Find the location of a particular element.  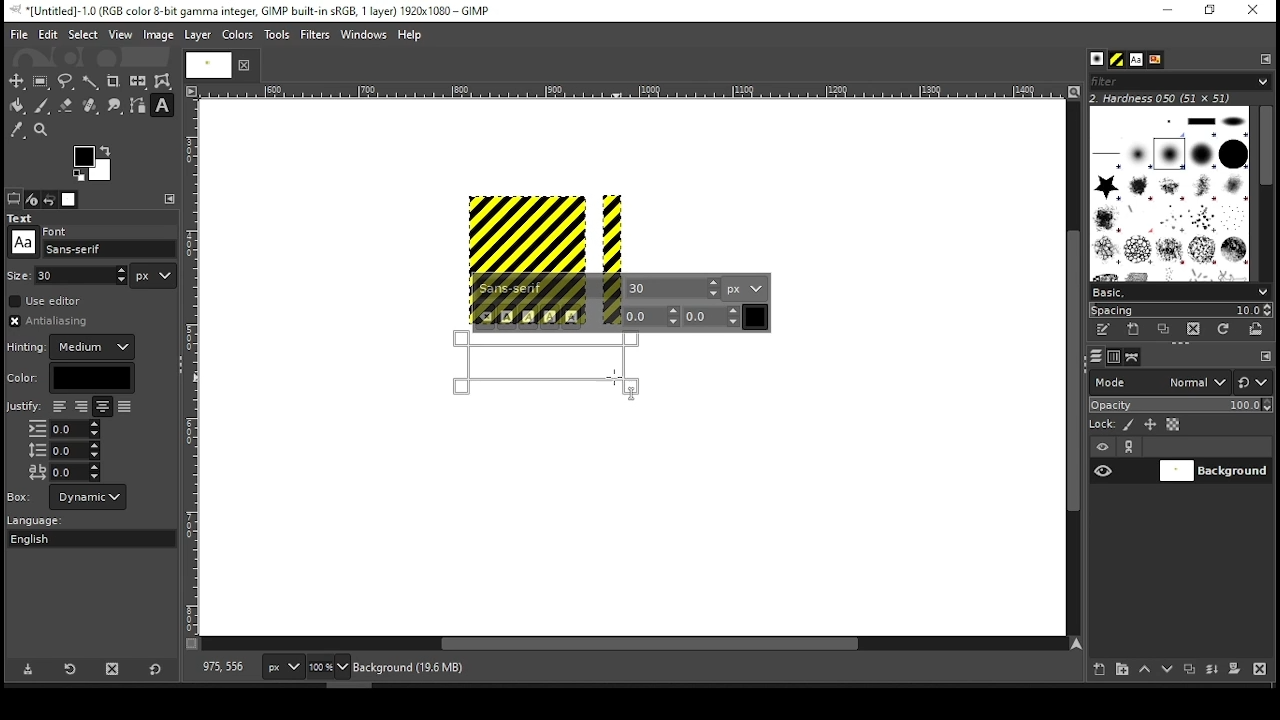

use editor is located at coordinates (47, 301).